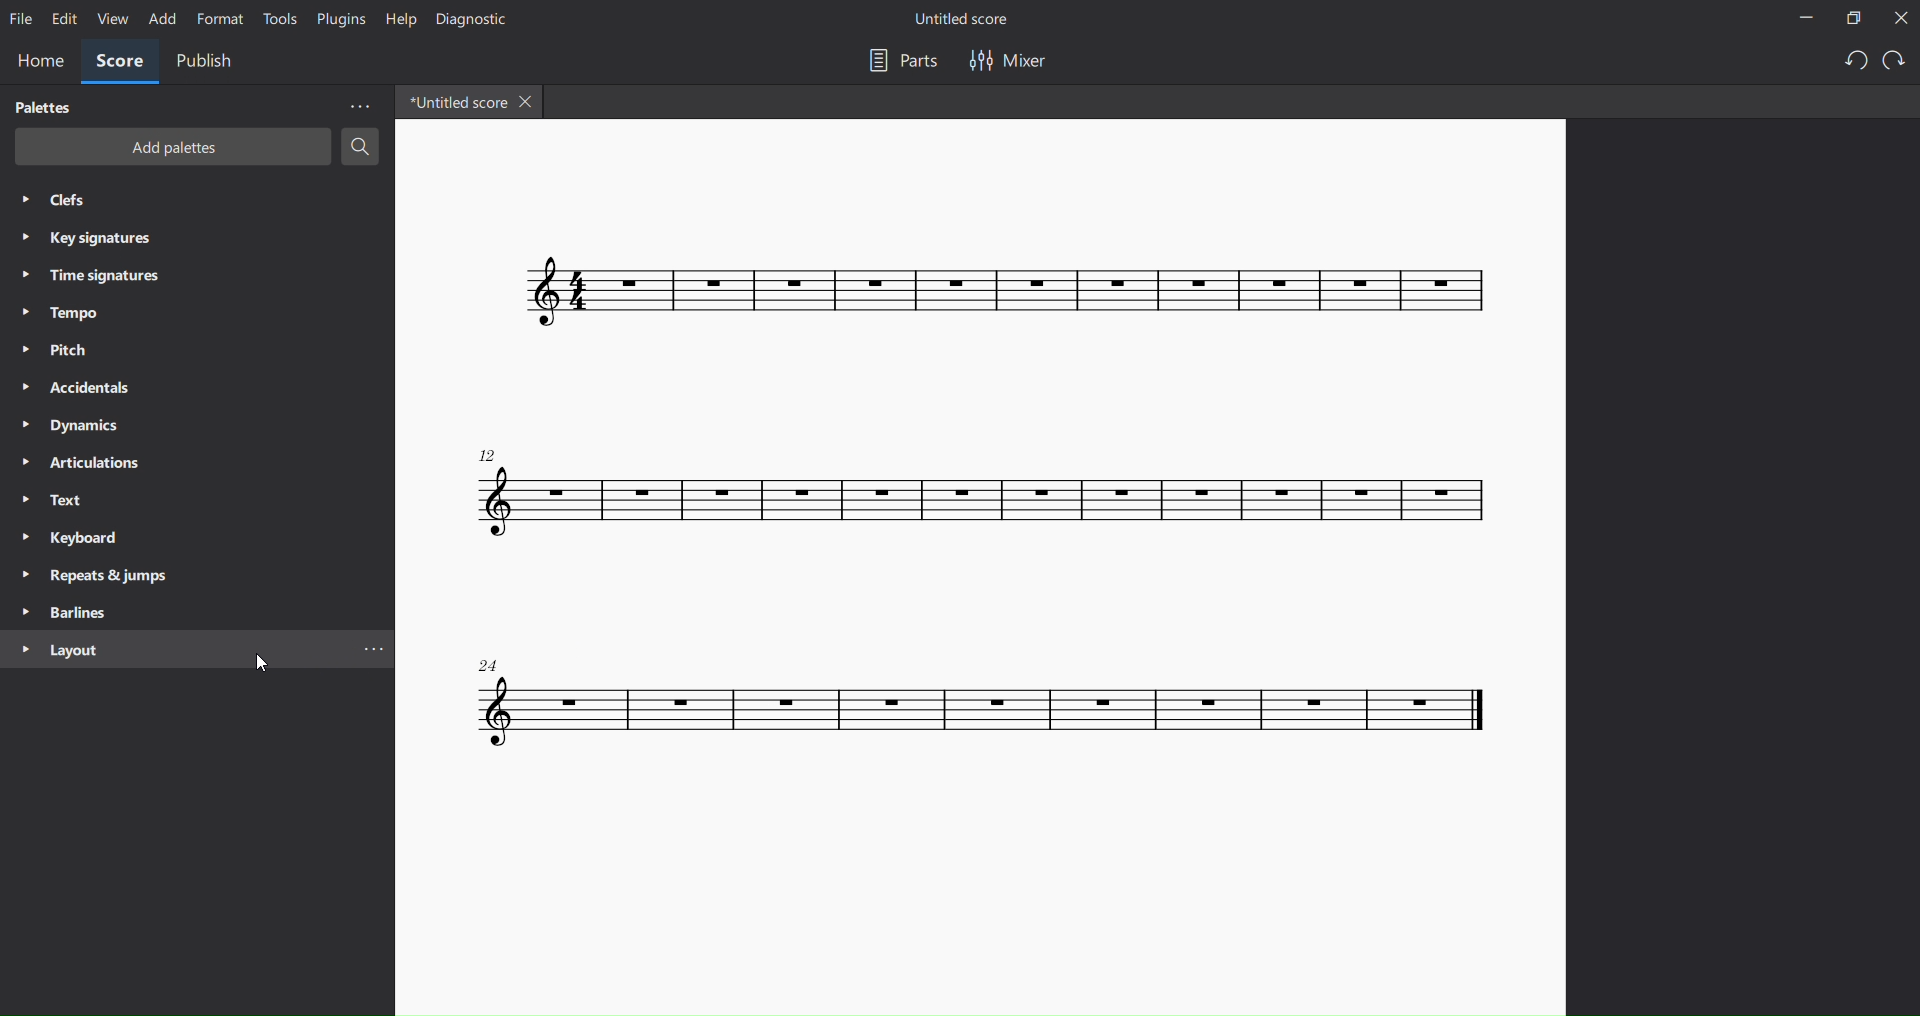  Describe the element at coordinates (75, 424) in the screenshot. I see `dynamics` at that location.